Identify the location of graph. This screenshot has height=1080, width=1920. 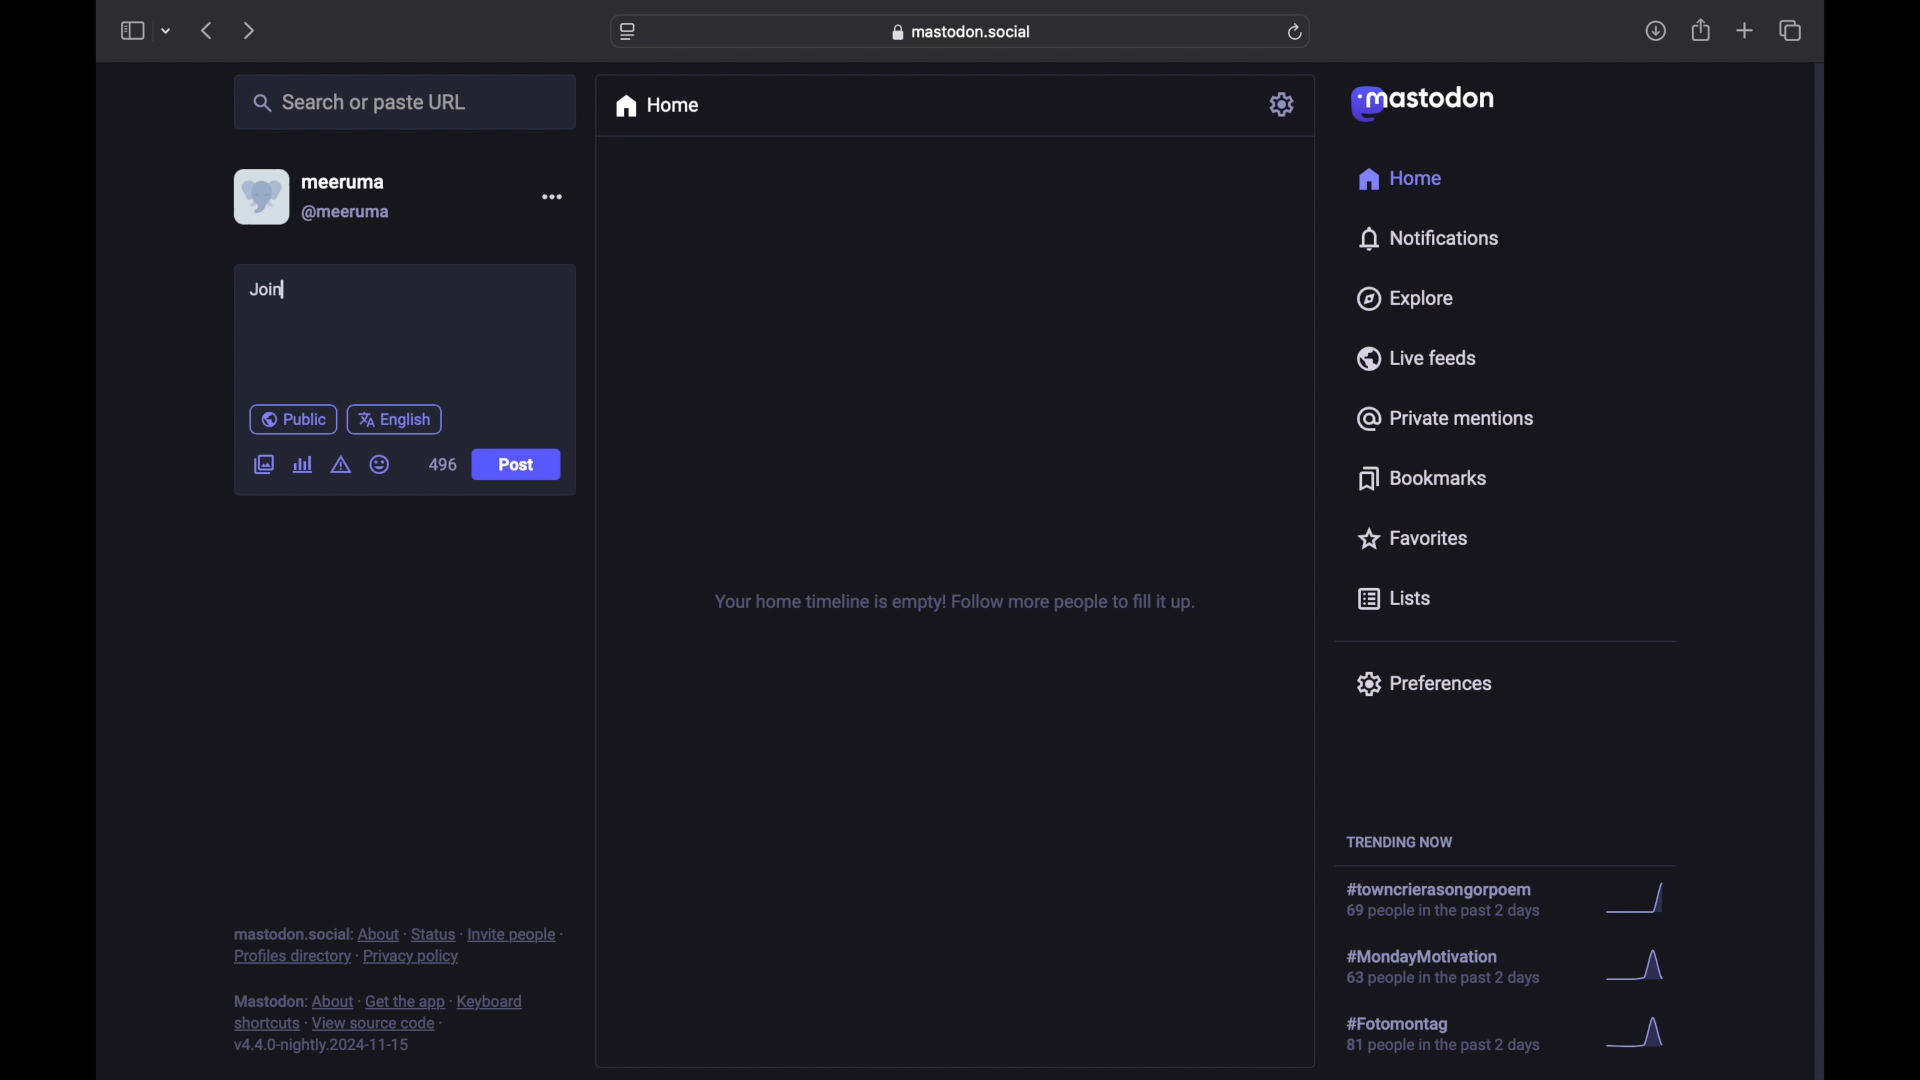
(1635, 900).